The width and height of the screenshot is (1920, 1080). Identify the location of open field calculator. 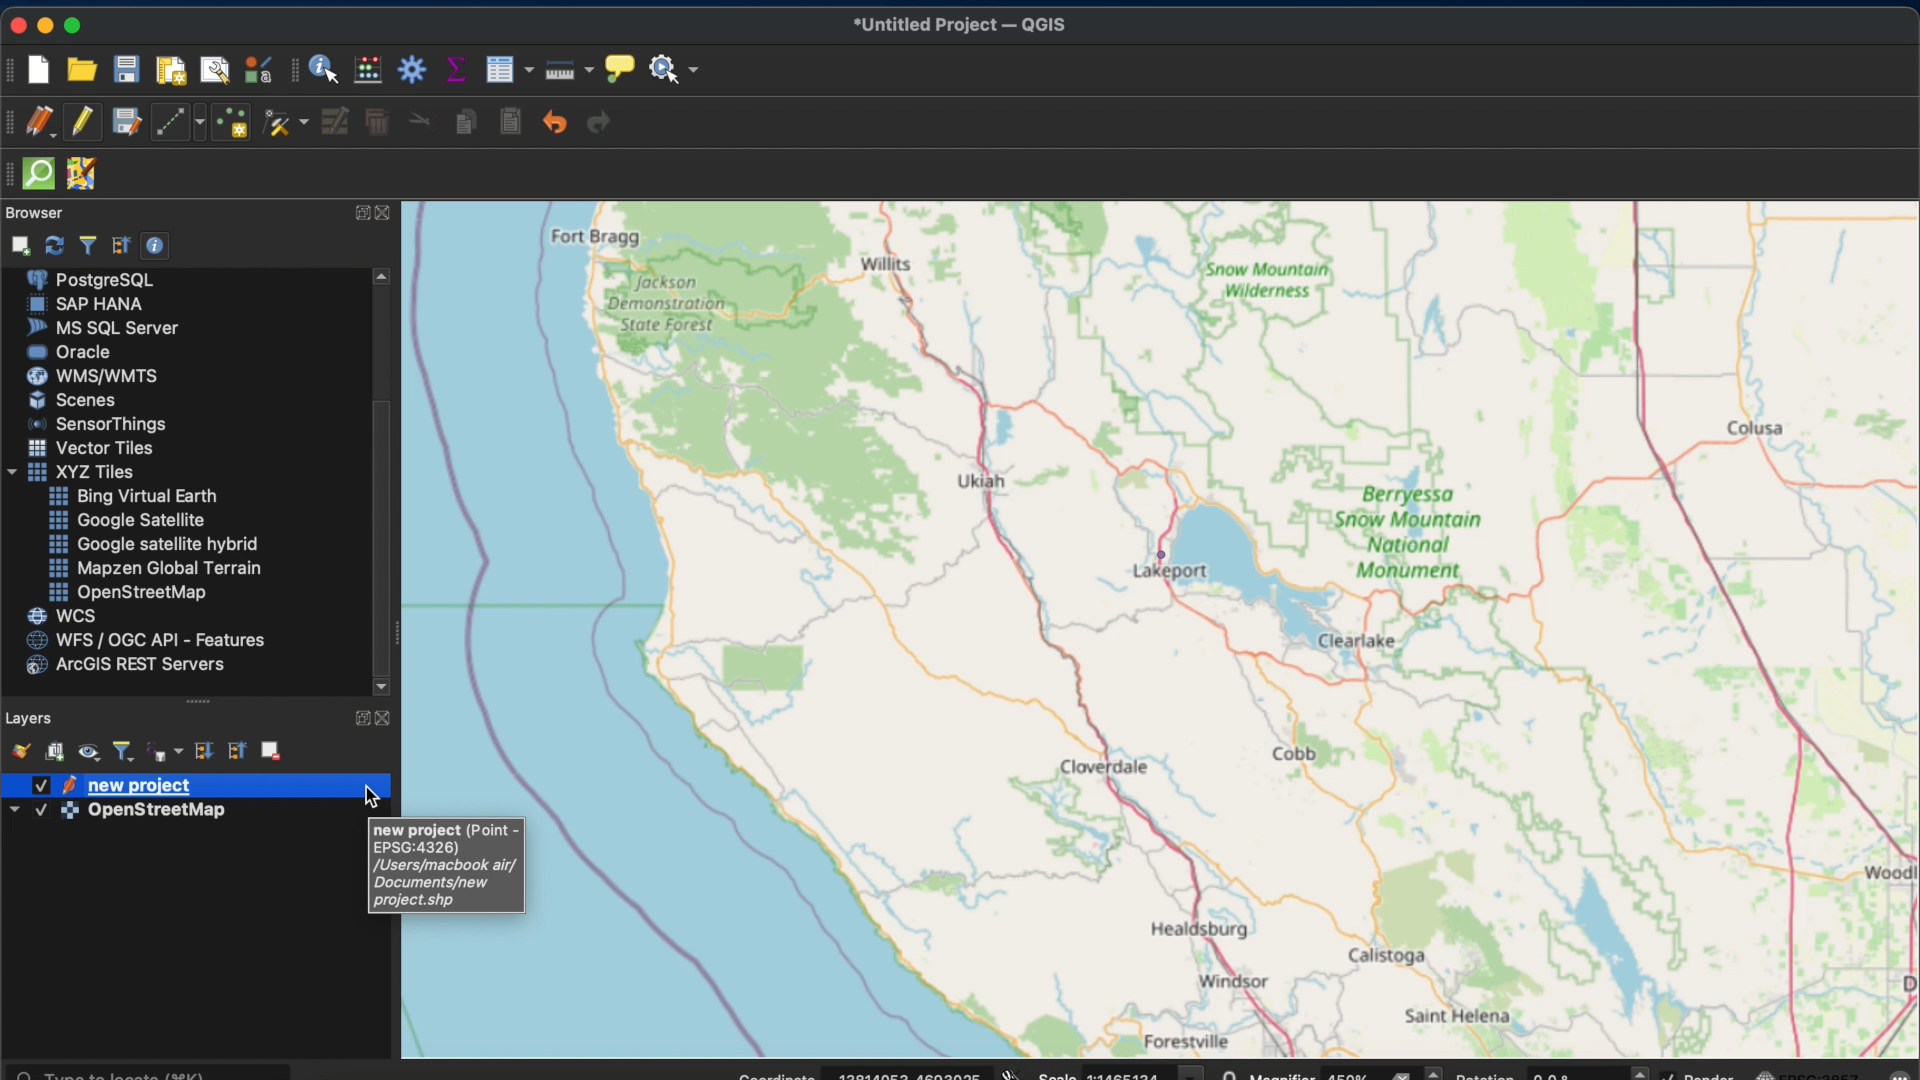
(370, 69).